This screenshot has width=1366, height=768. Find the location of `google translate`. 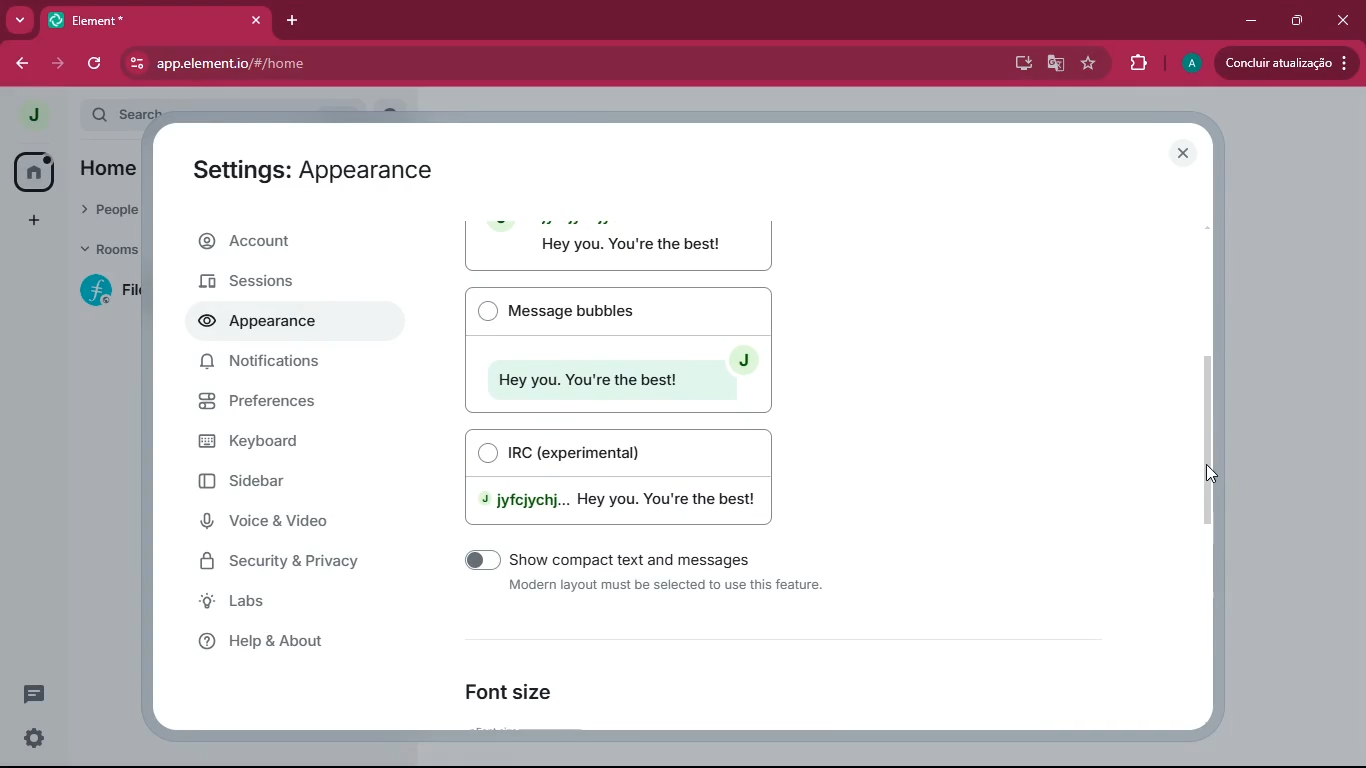

google translate is located at coordinates (1057, 65).